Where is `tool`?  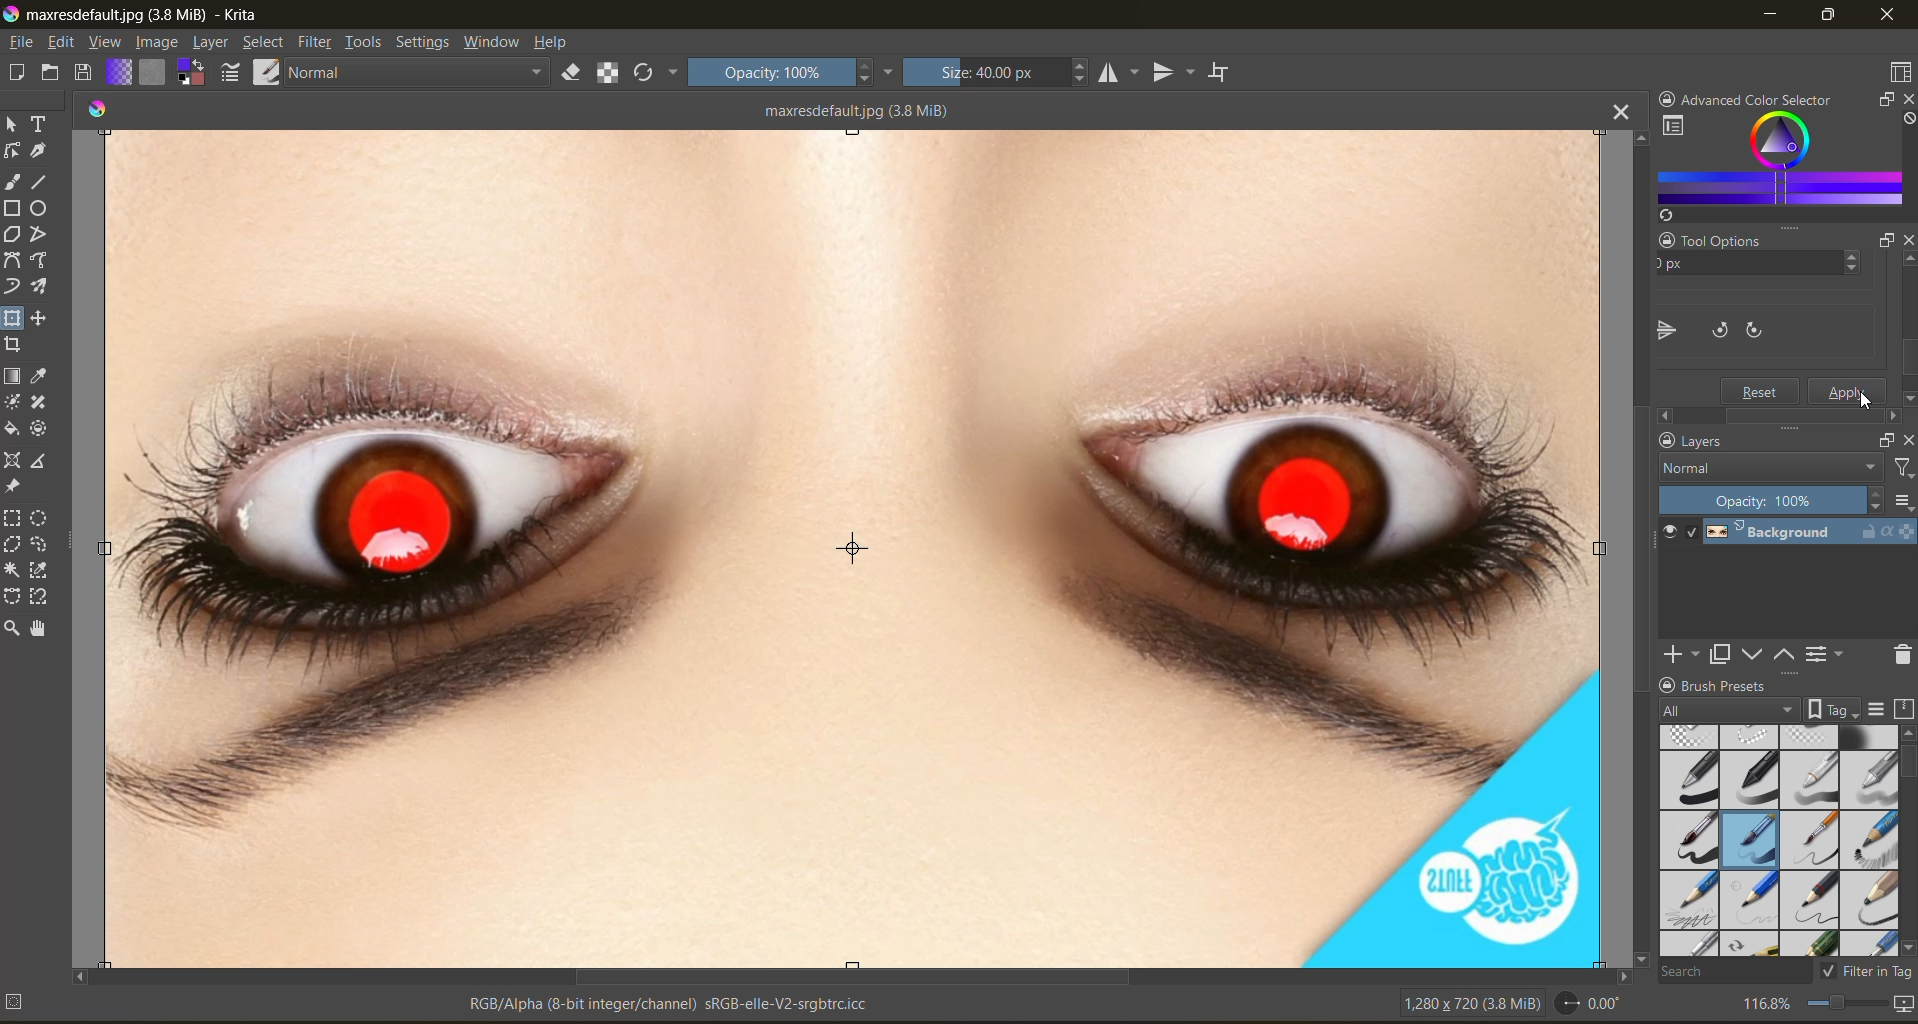 tool is located at coordinates (44, 543).